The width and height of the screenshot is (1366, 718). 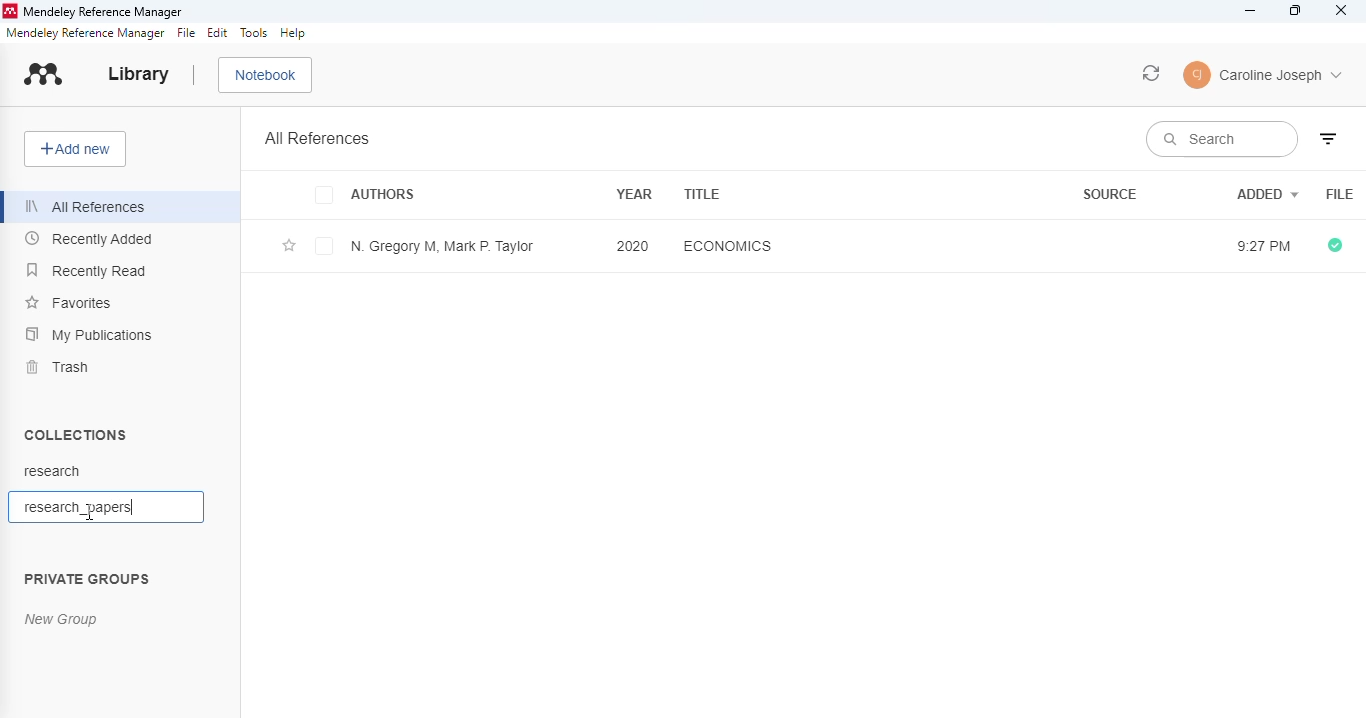 What do you see at coordinates (1328, 139) in the screenshot?
I see `filter by` at bounding box center [1328, 139].